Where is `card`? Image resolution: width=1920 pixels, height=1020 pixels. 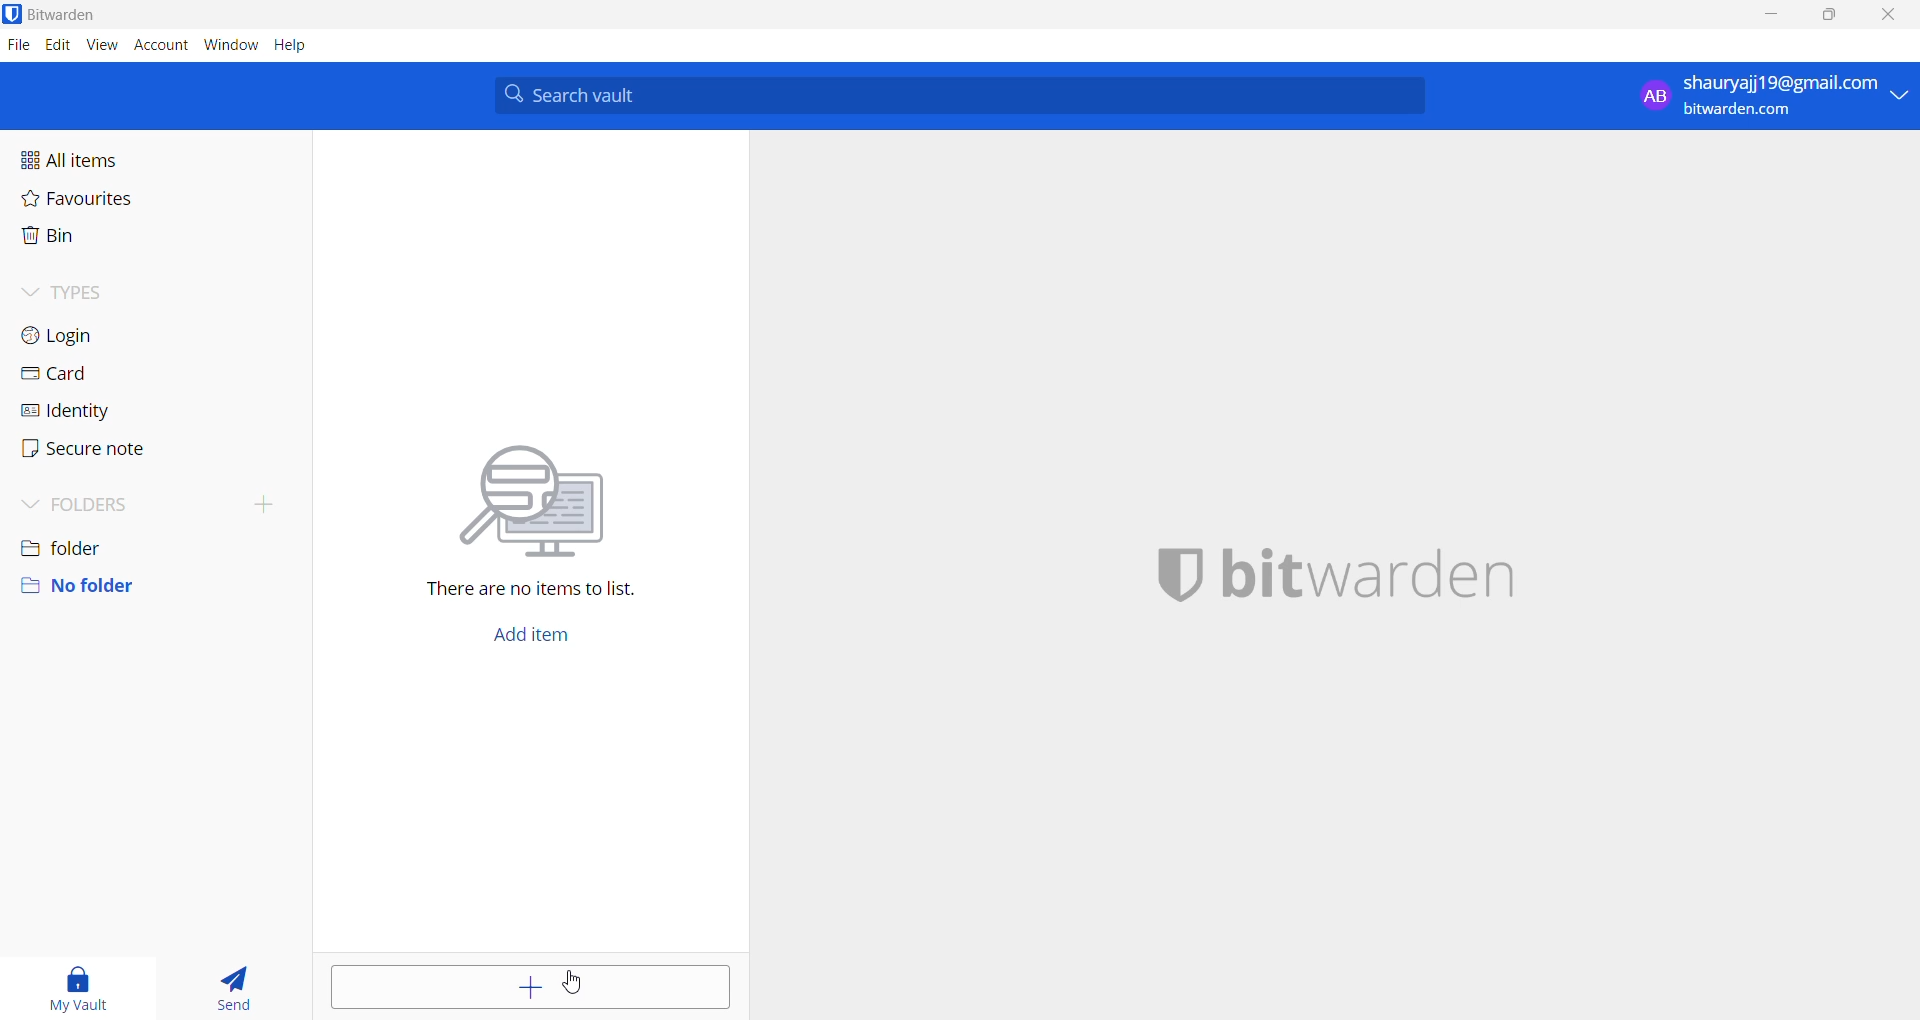 card is located at coordinates (104, 374).